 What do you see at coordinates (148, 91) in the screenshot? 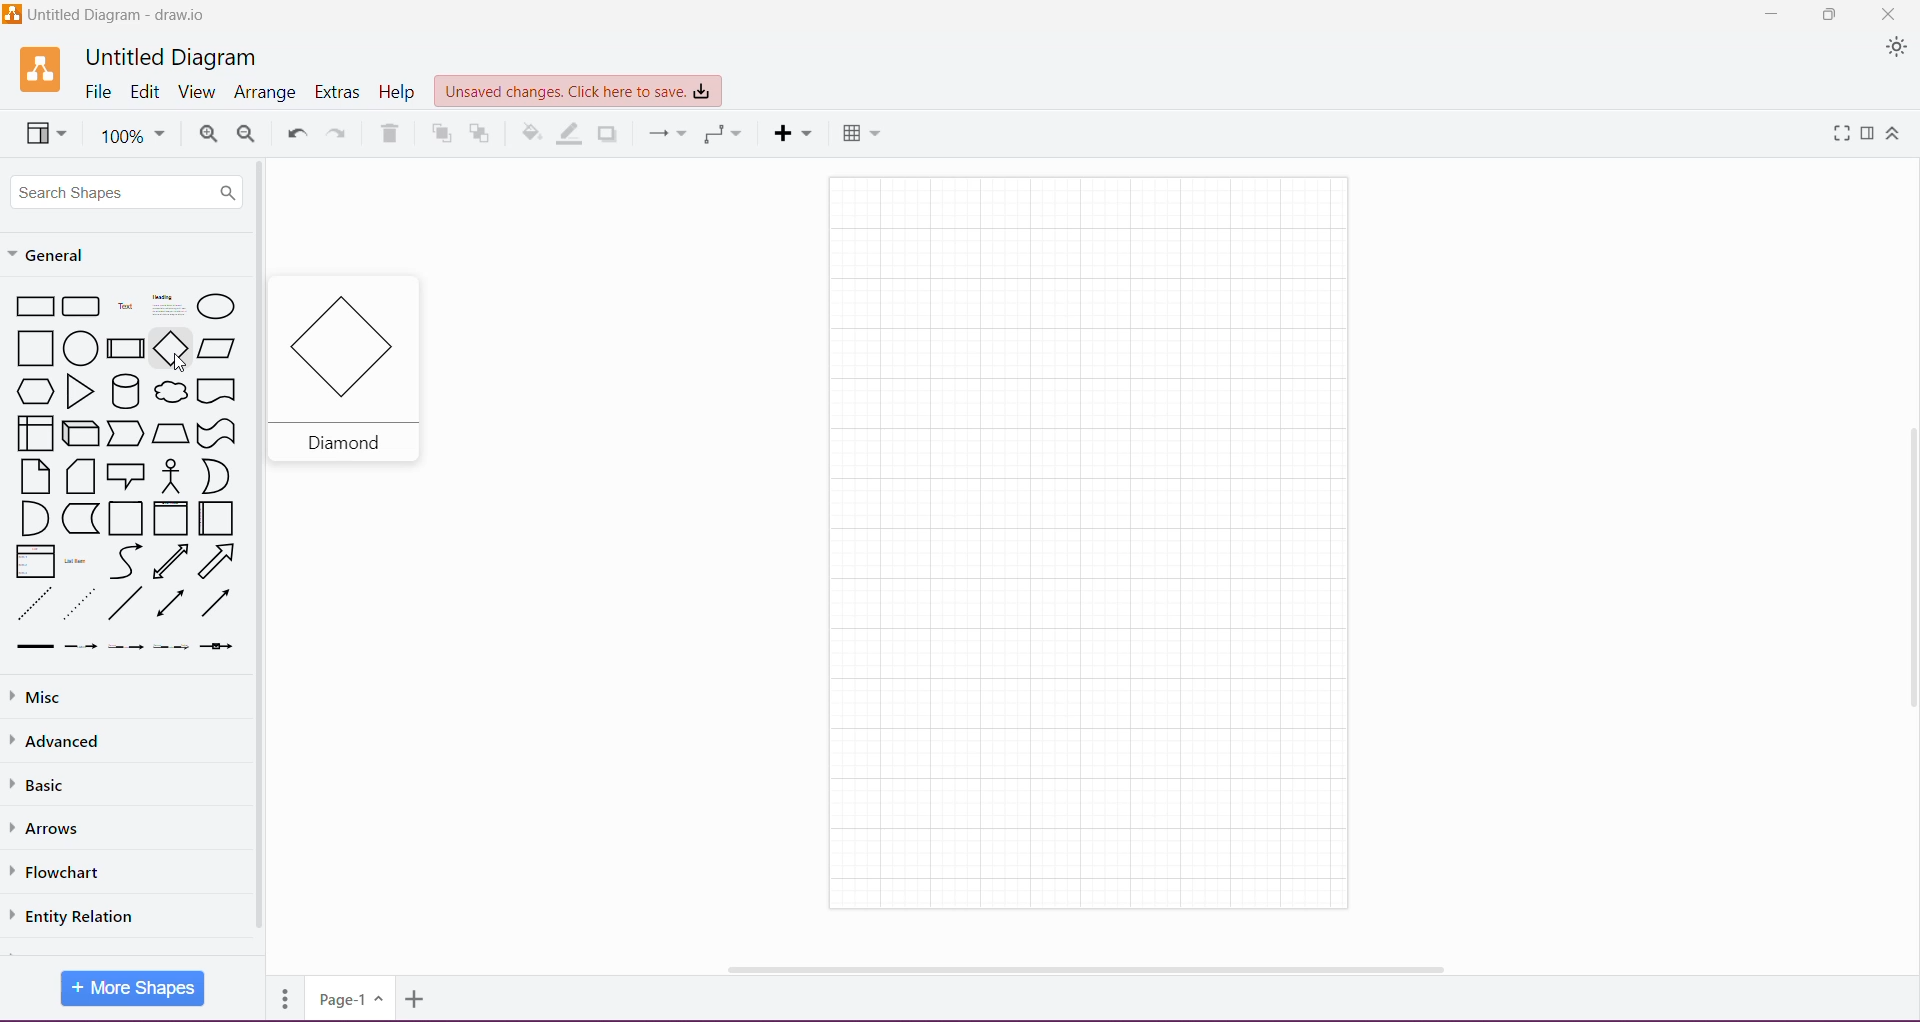
I see `Edit` at bounding box center [148, 91].